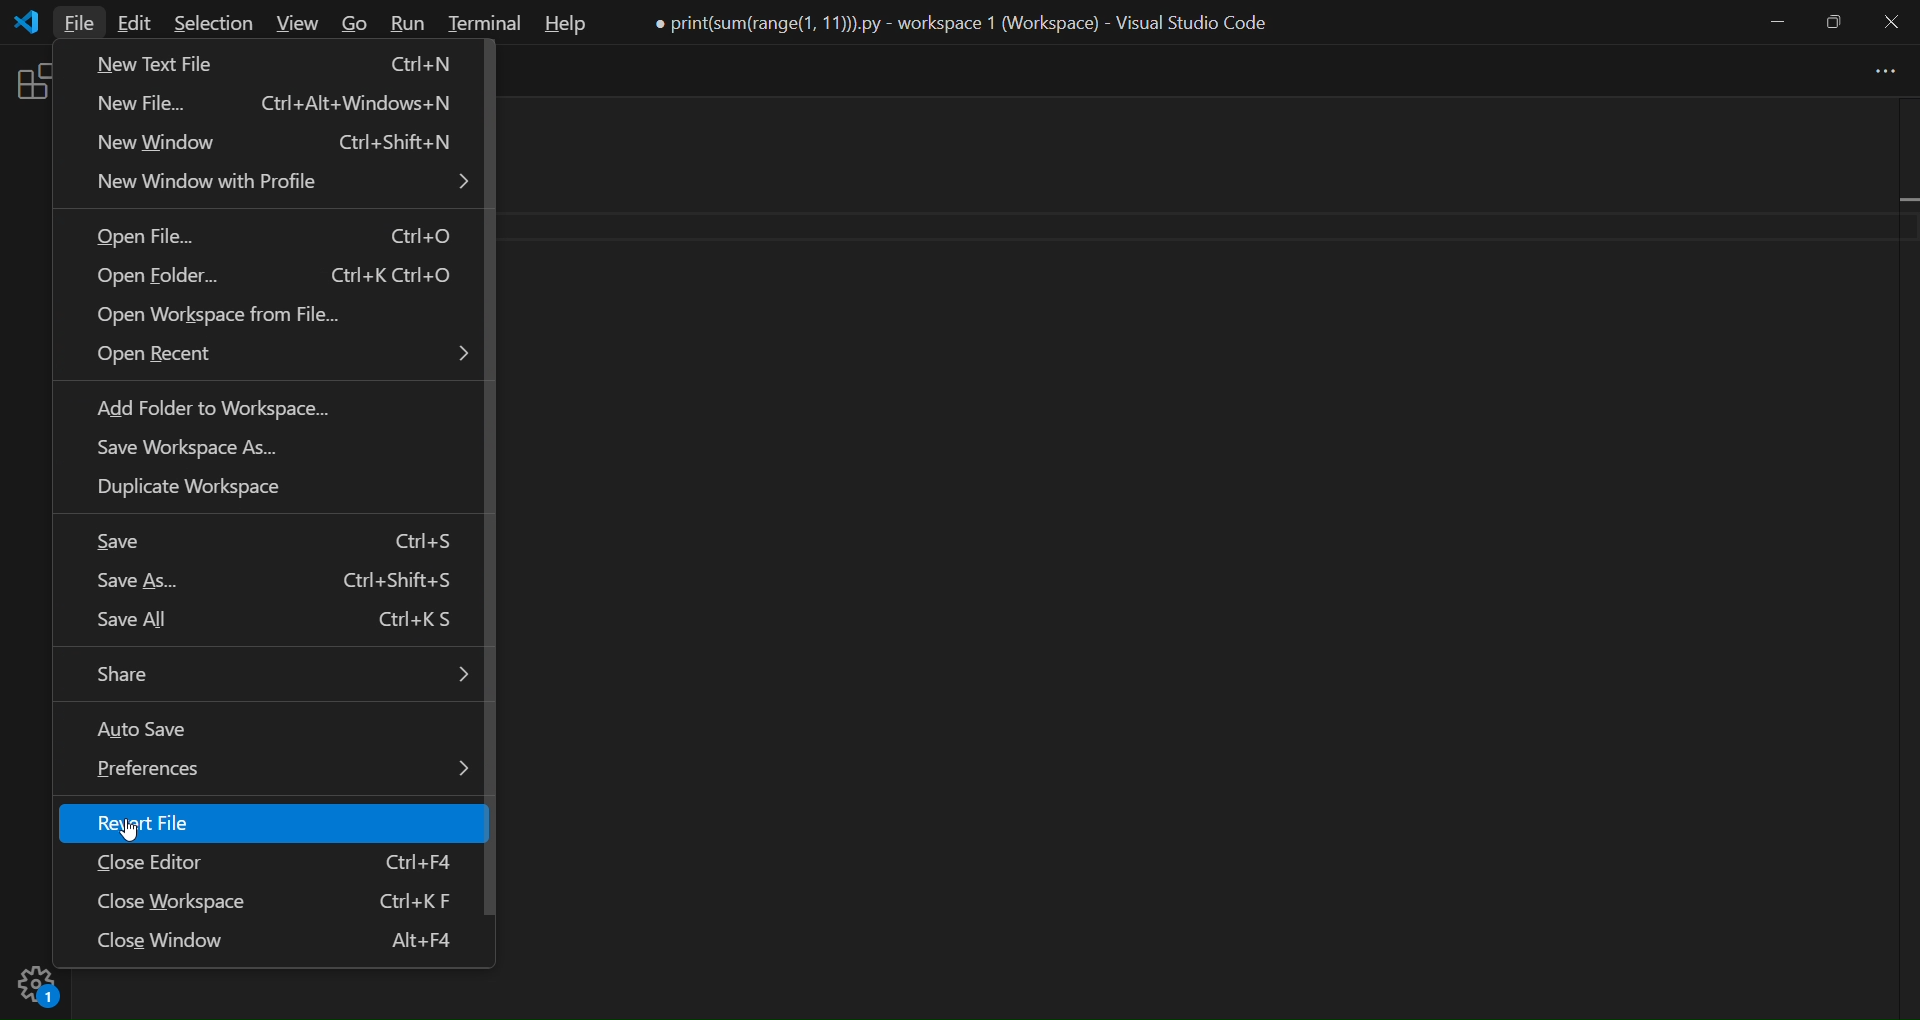  I want to click on duplicate workspace, so click(200, 492).